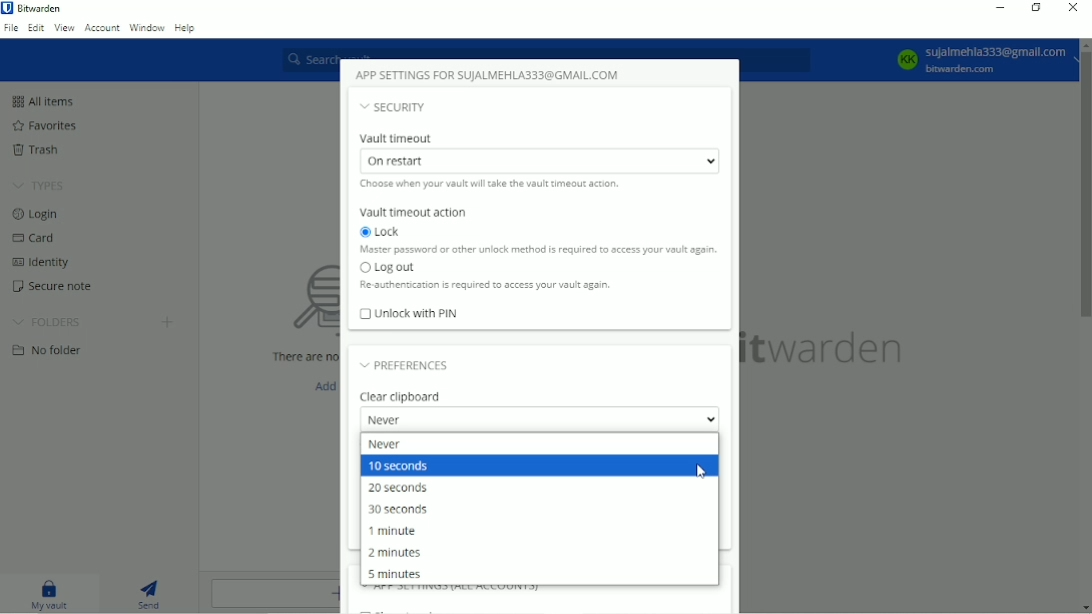 The height and width of the screenshot is (614, 1092). Describe the element at coordinates (394, 553) in the screenshot. I see `2 minutes` at that location.